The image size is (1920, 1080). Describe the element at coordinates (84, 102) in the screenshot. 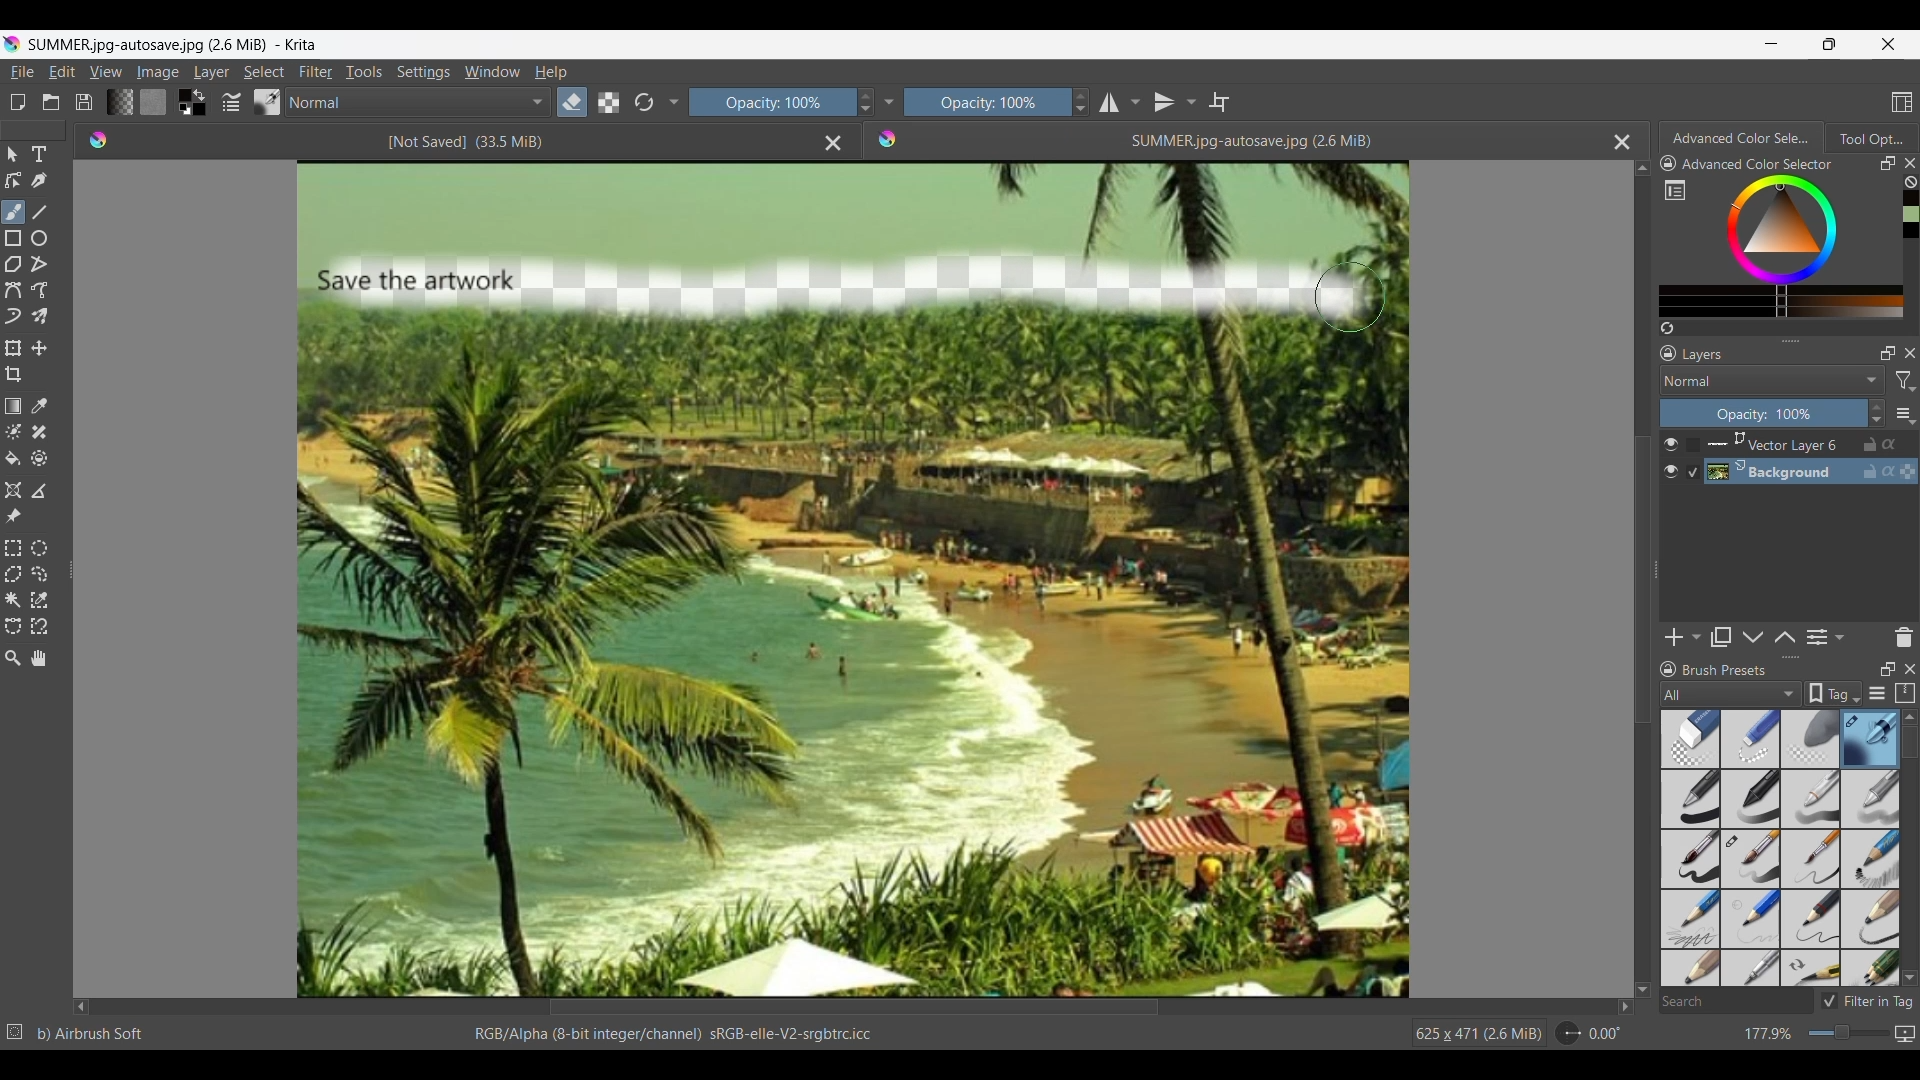

I see `Save` at that location.